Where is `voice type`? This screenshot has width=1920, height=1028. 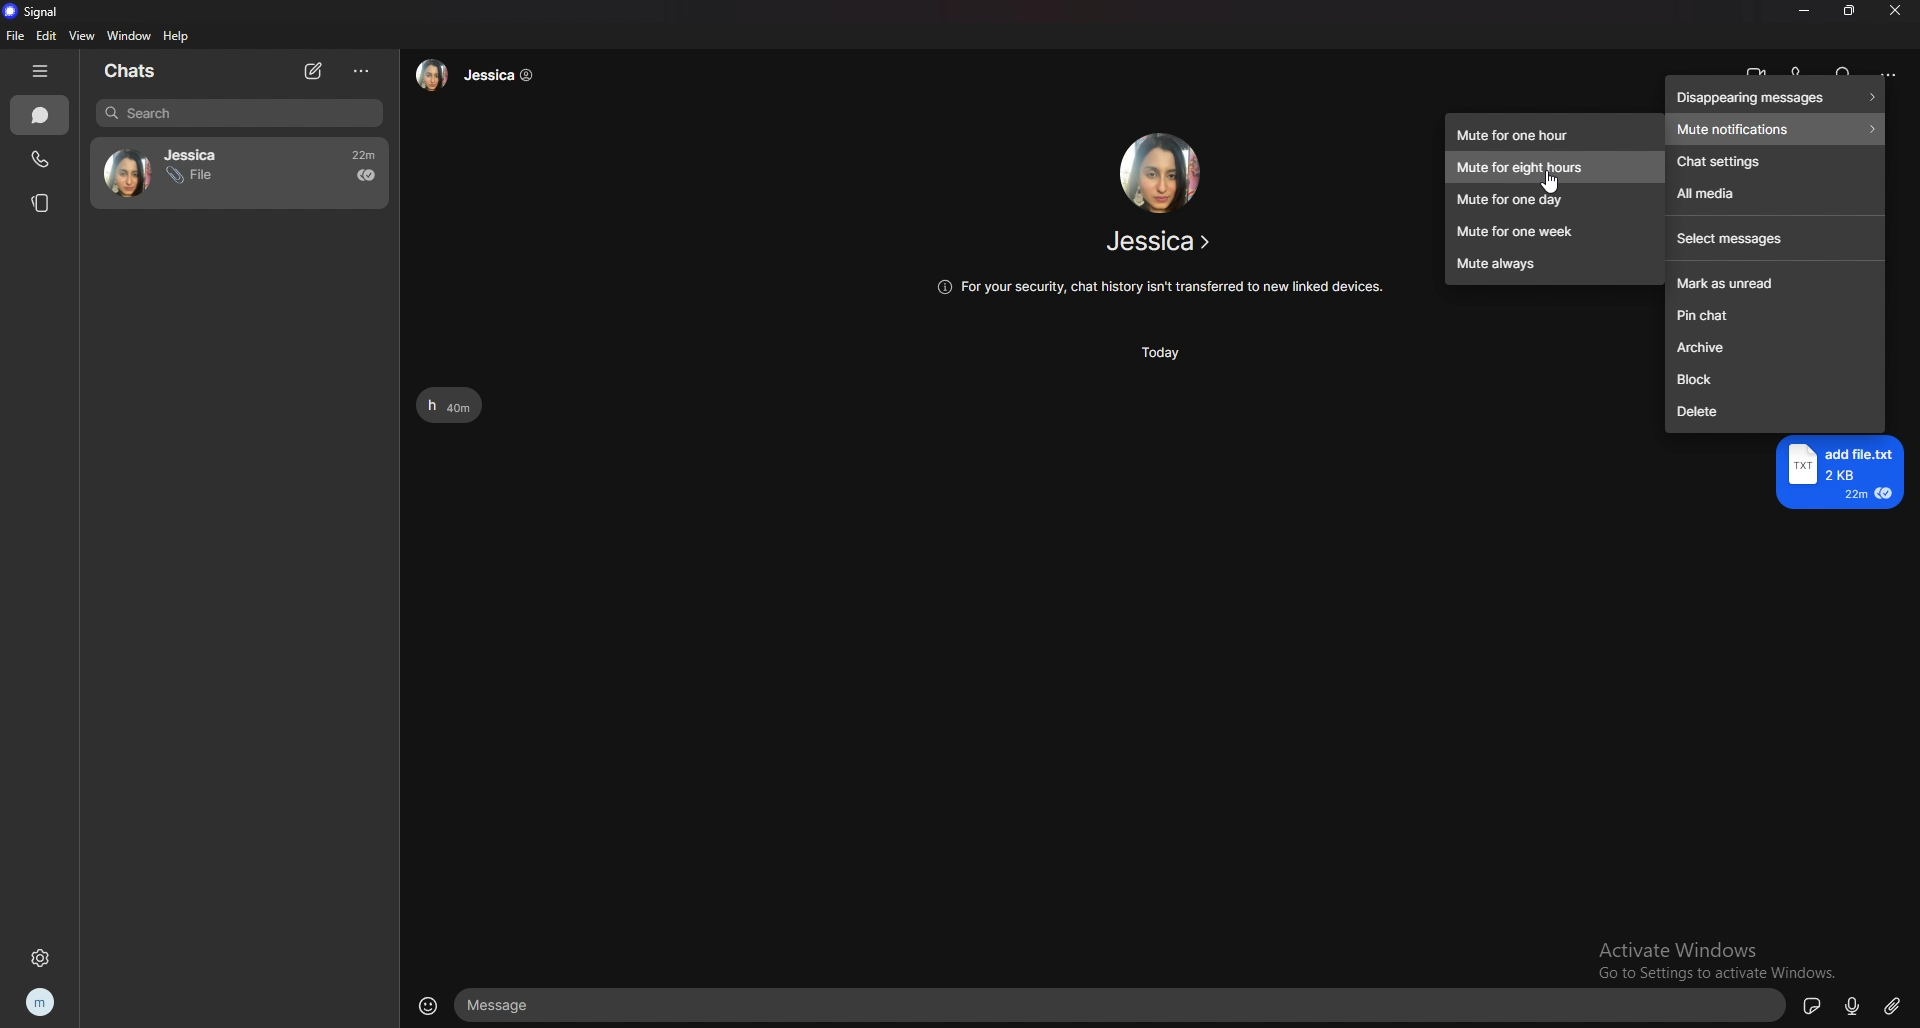 voice type is located at coordinates (1856, 1004).